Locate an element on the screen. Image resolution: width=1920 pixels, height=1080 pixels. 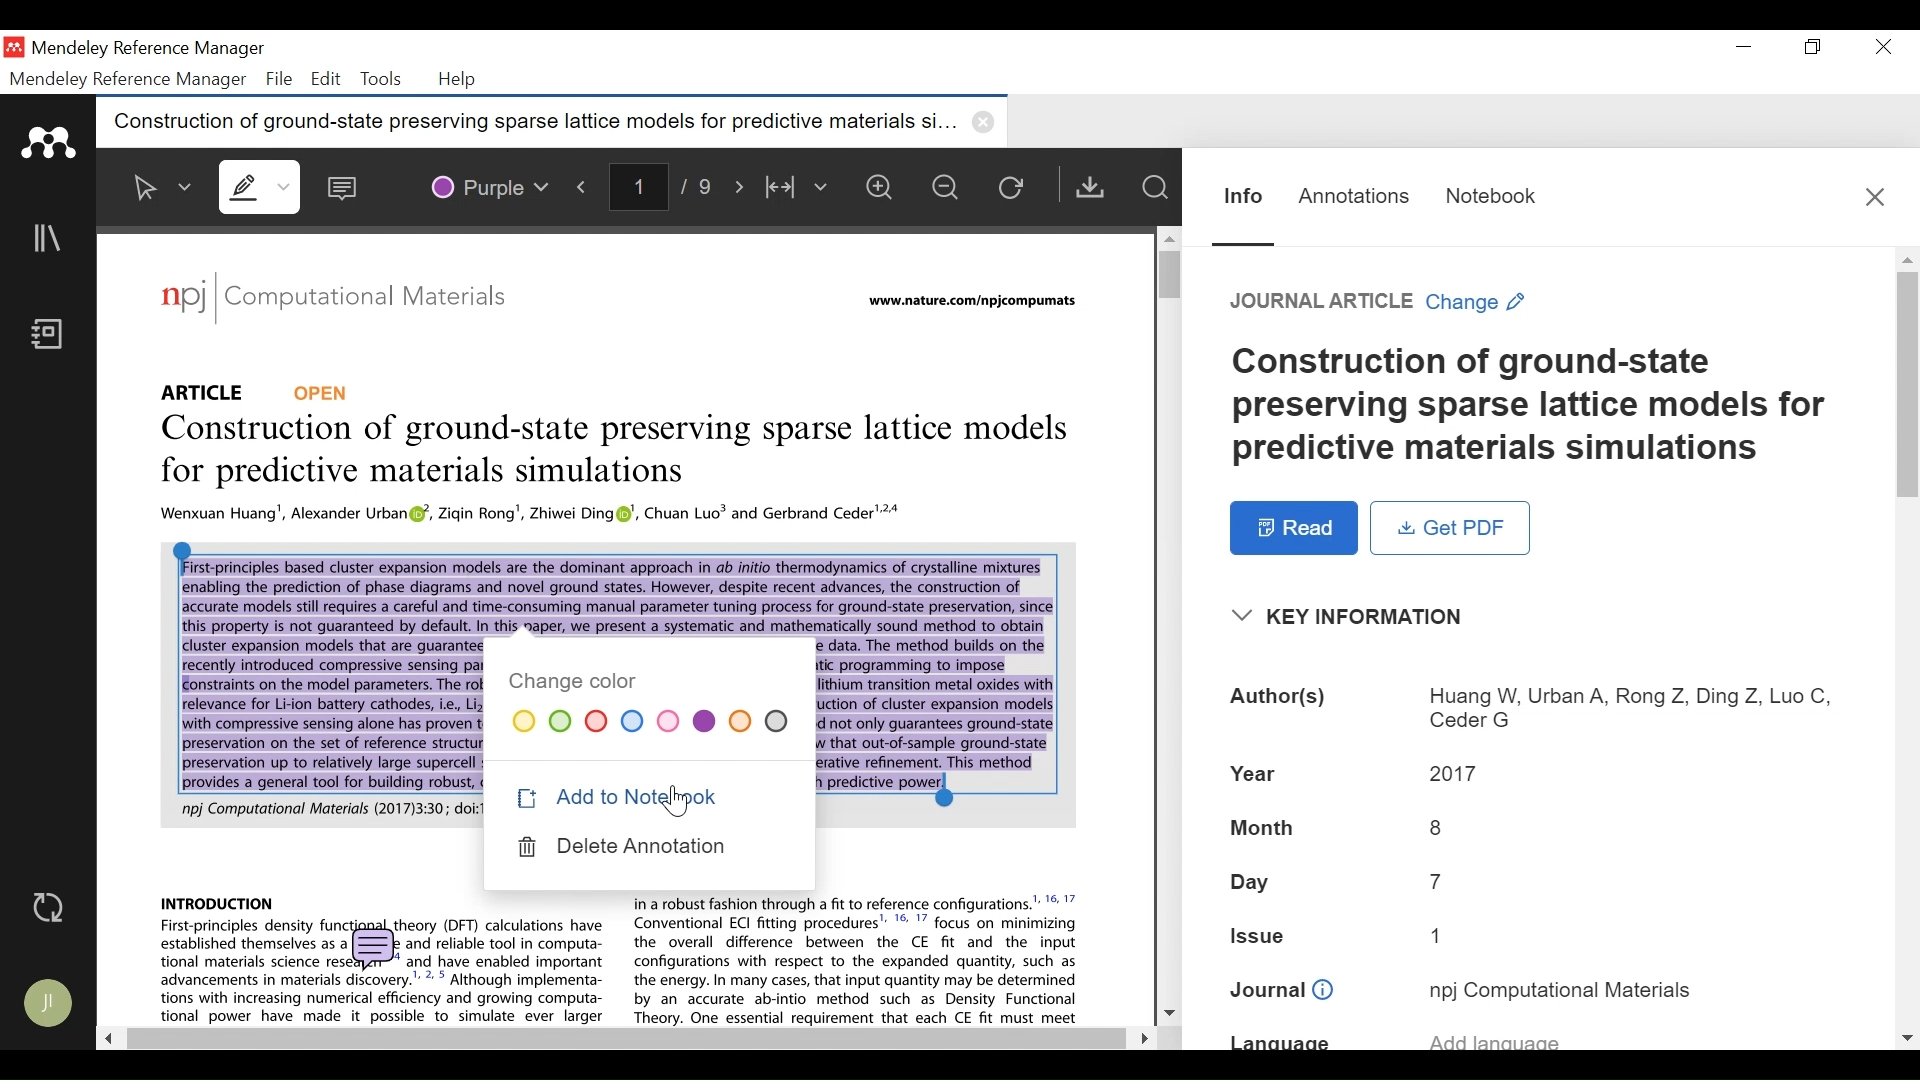
Get PDF is located at coordinates (1450, 527).